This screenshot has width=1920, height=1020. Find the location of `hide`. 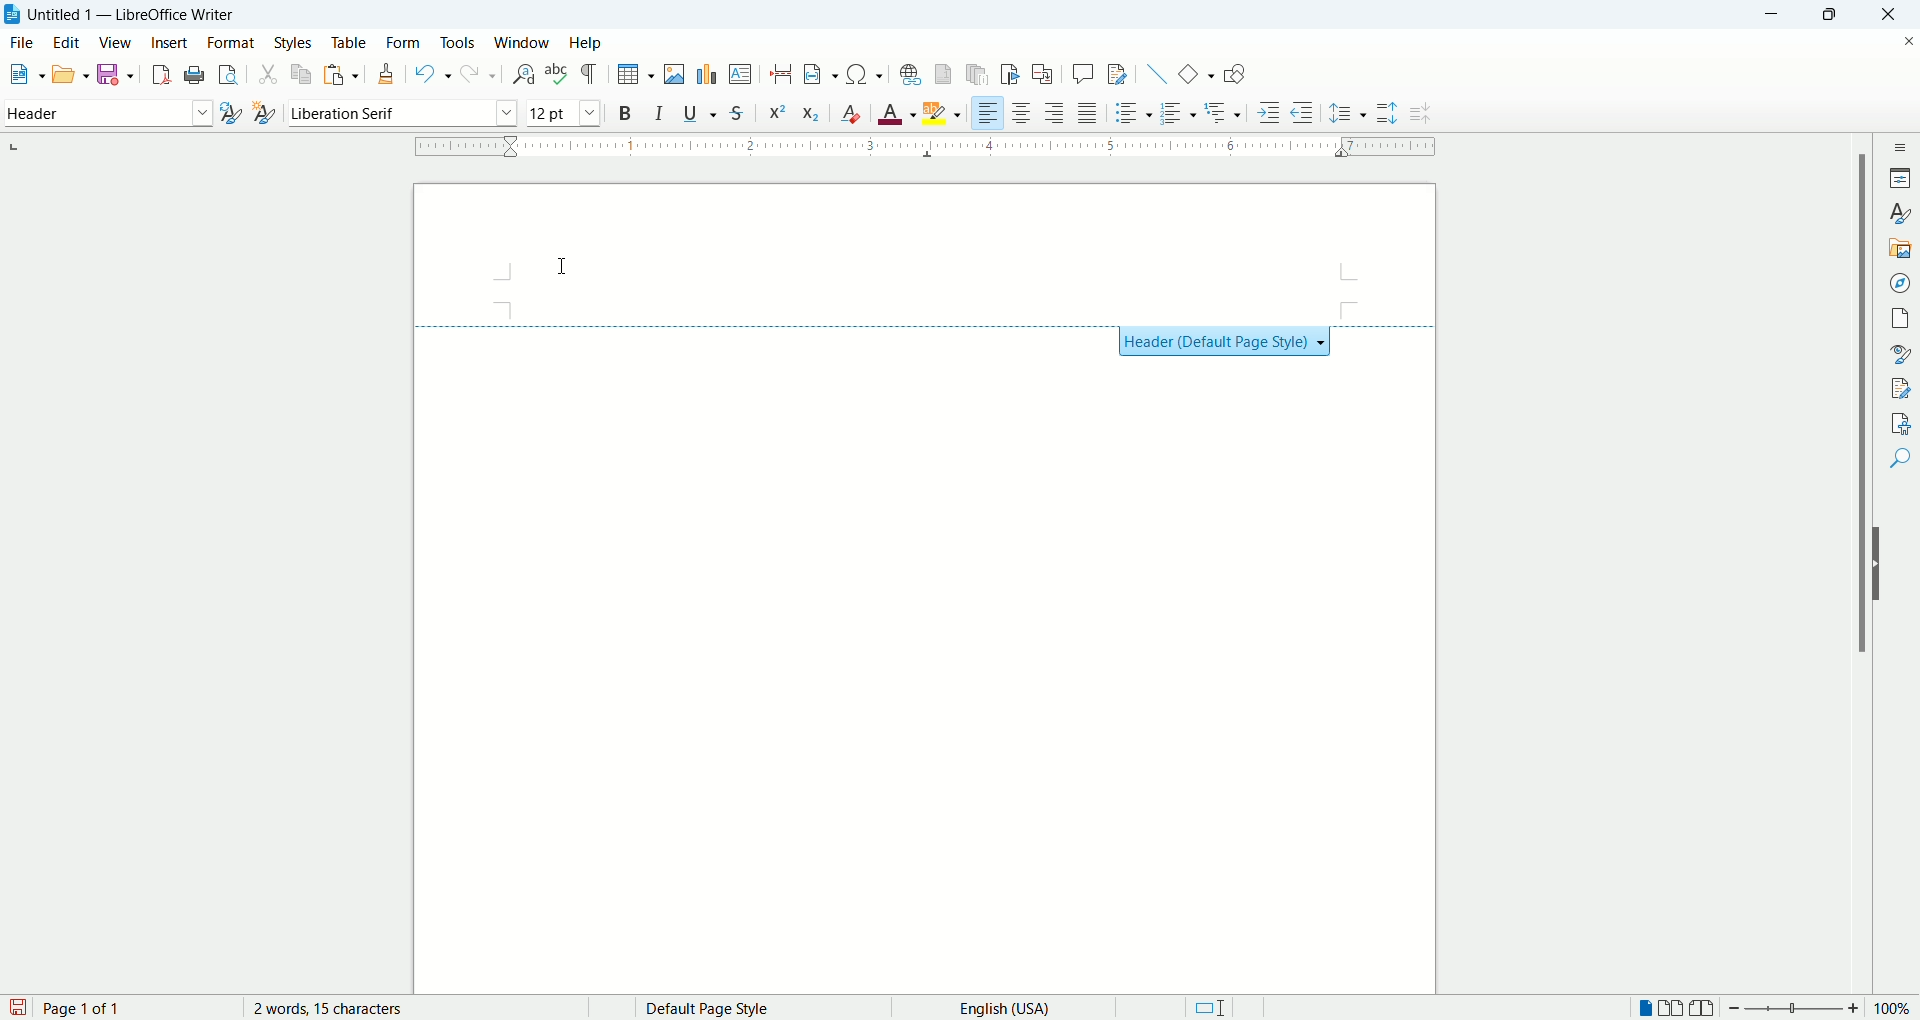

hide is located at coordinates (1882, 569).